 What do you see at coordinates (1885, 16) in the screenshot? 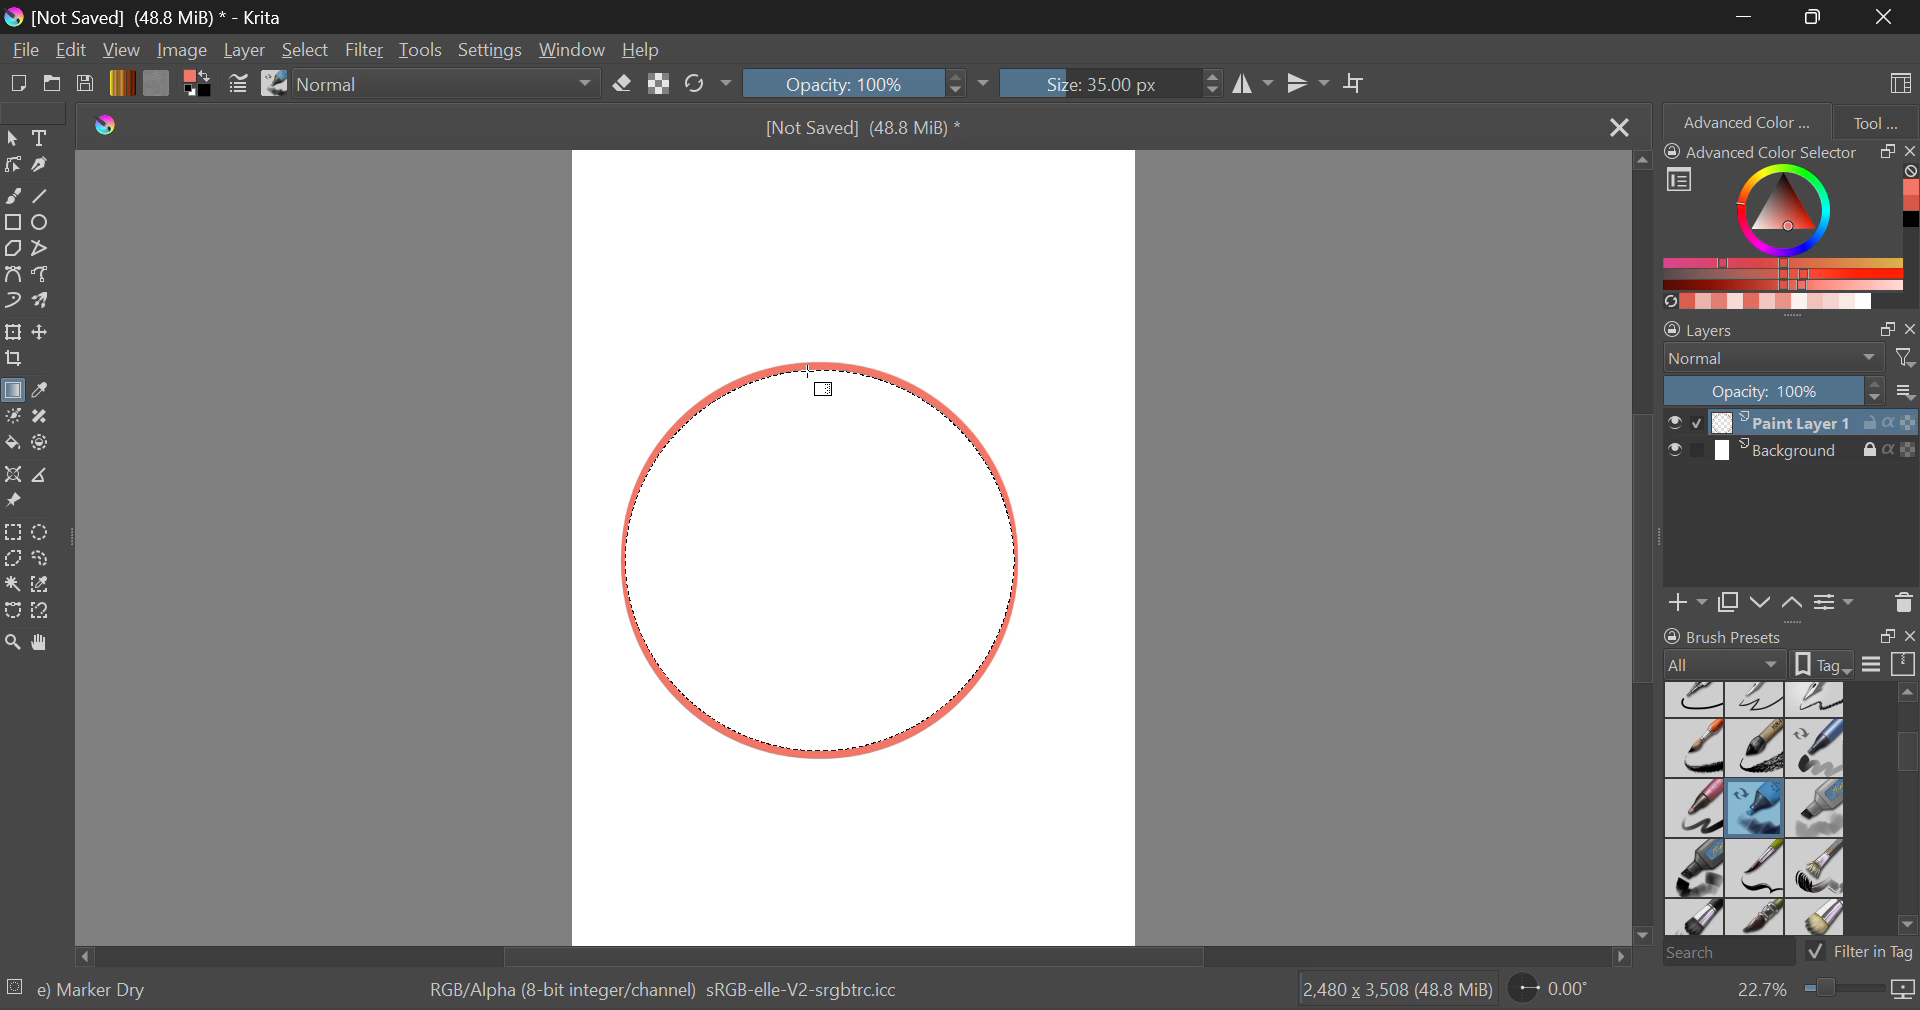
I see `Close` at bounding box center [1885, 16].